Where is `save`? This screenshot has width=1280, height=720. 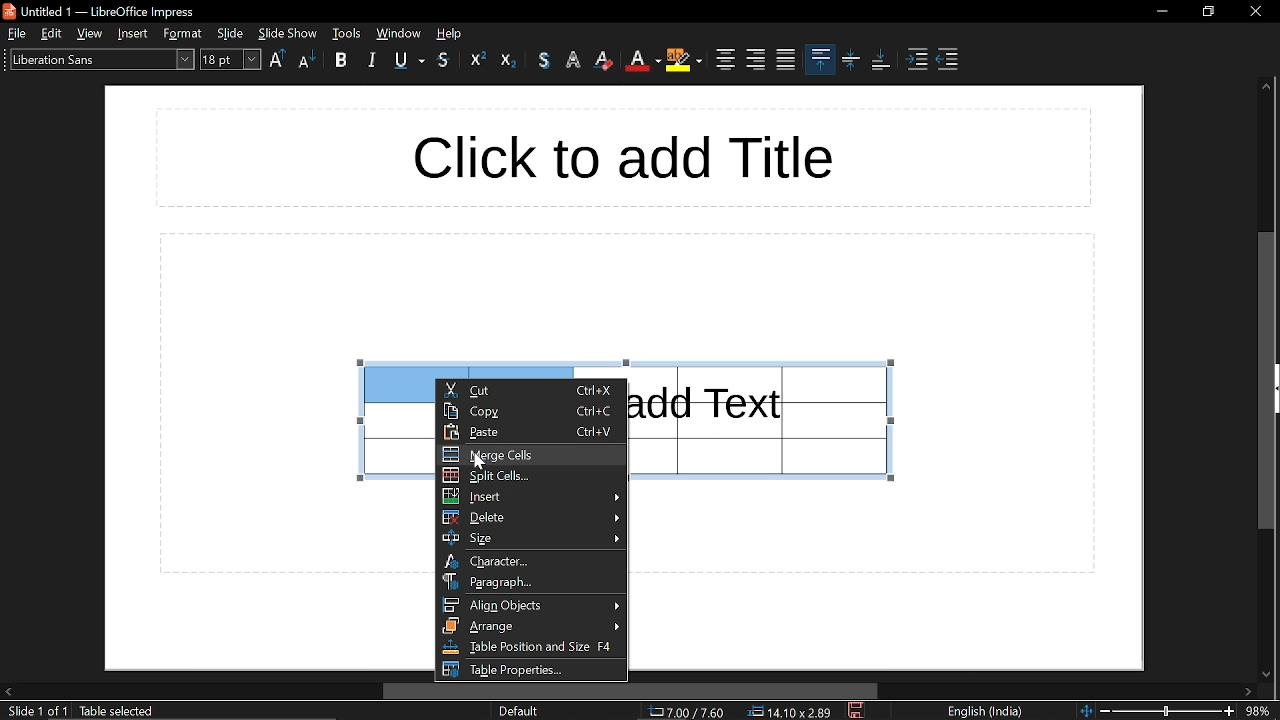 save is located at coordinates (858, 711).